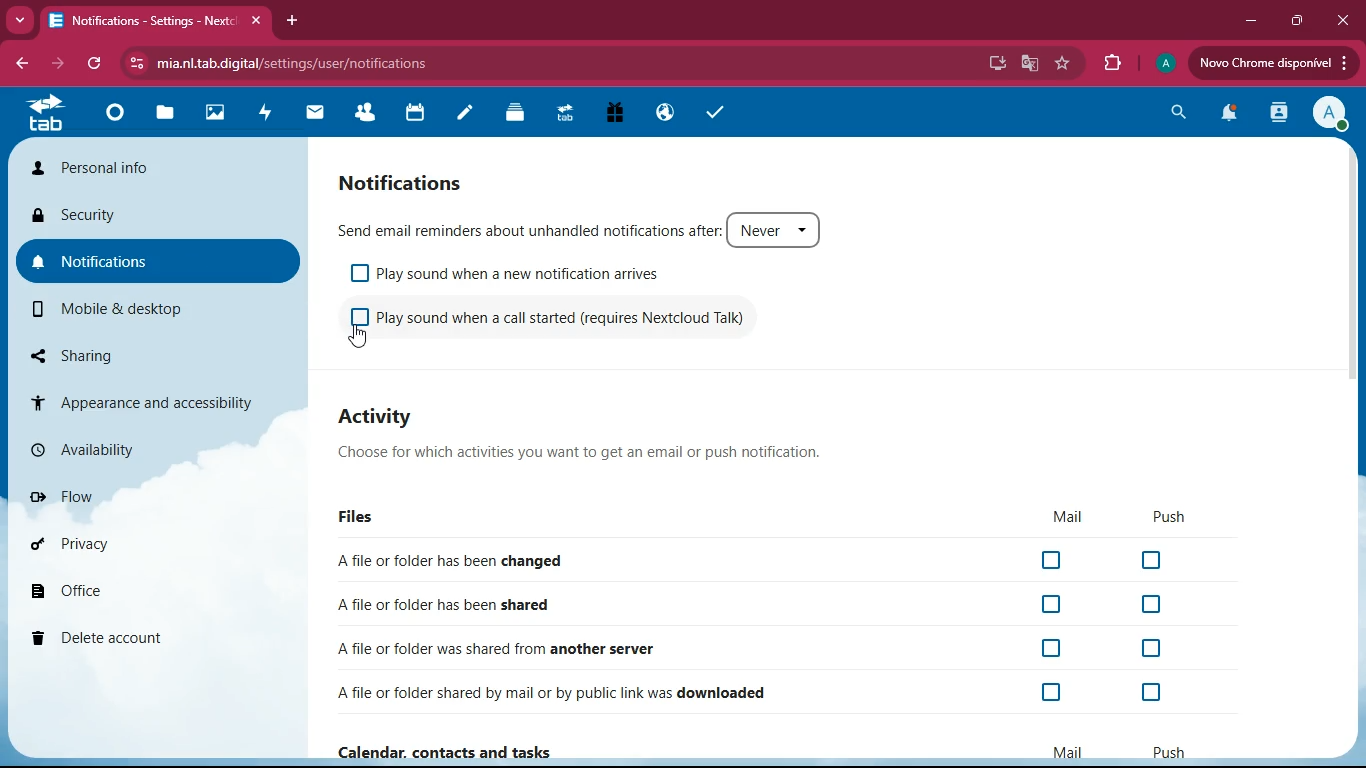  I want to click on update, so click(1273, 63).